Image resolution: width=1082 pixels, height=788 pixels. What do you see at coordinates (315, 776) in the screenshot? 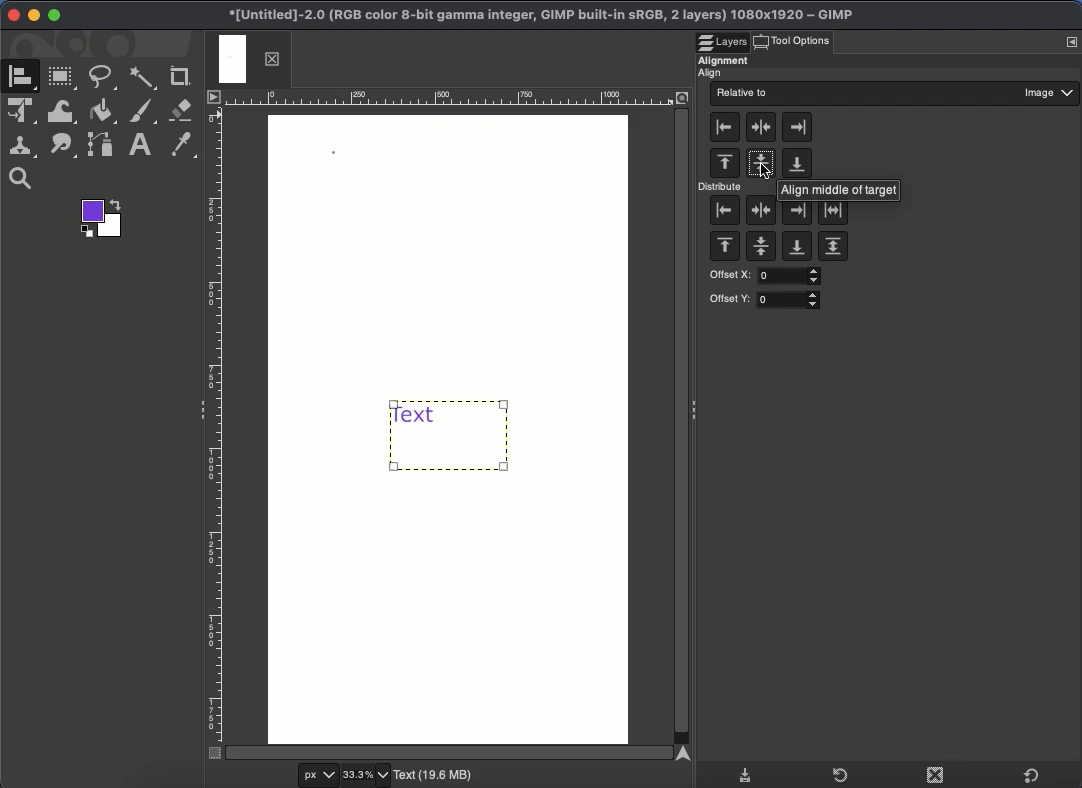
I see `px` at bounding box center [315, 776].